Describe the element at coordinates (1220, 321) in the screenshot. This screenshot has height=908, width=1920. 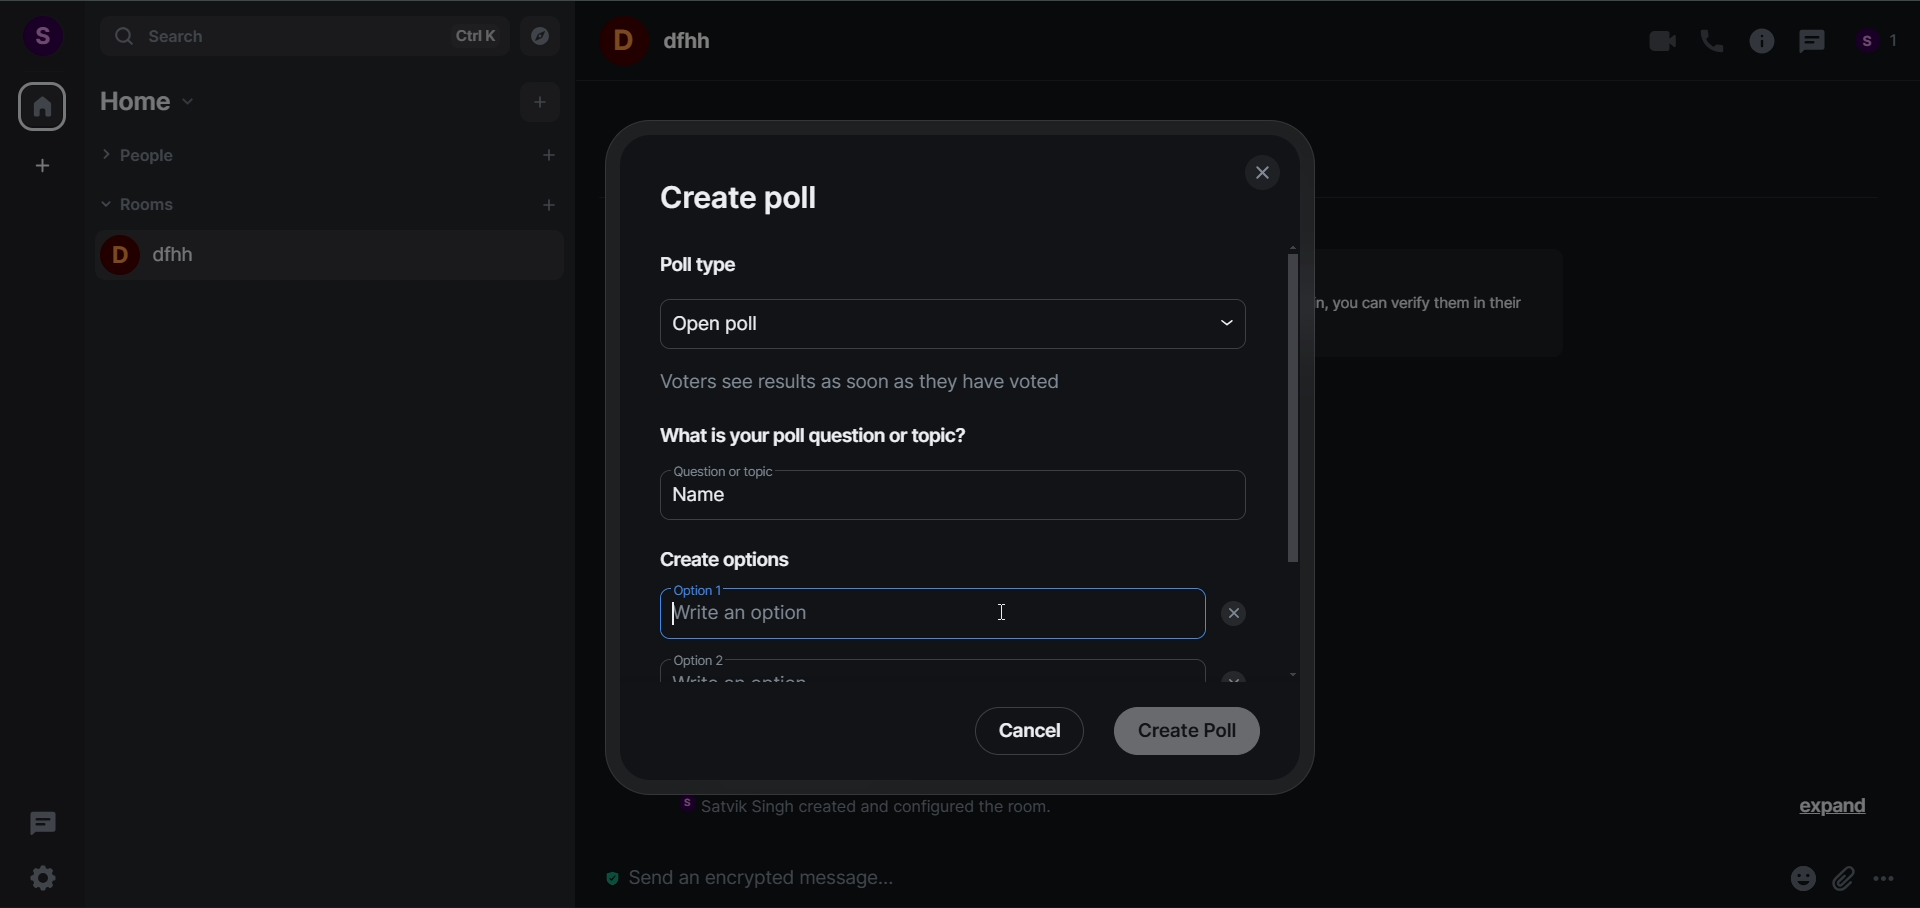
I see `poll type dropdown` at that location.